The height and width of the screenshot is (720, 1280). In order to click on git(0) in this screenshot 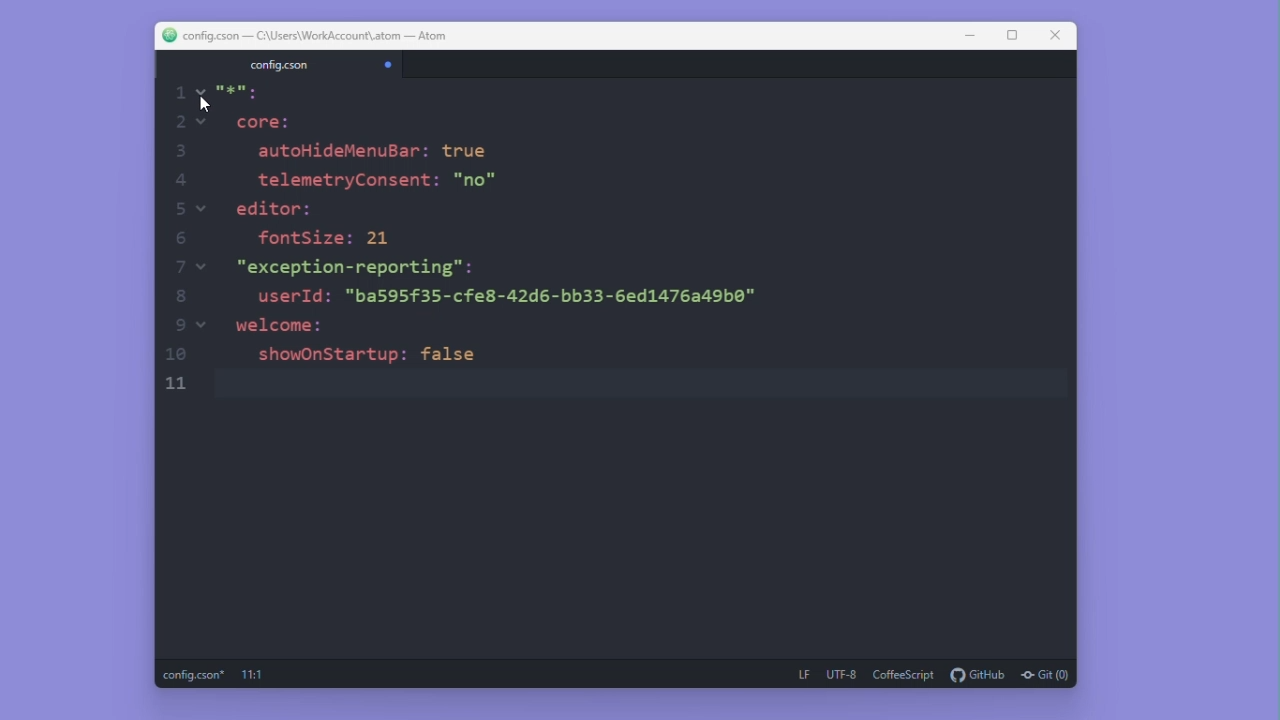, I will do `click(1050, 675)`.